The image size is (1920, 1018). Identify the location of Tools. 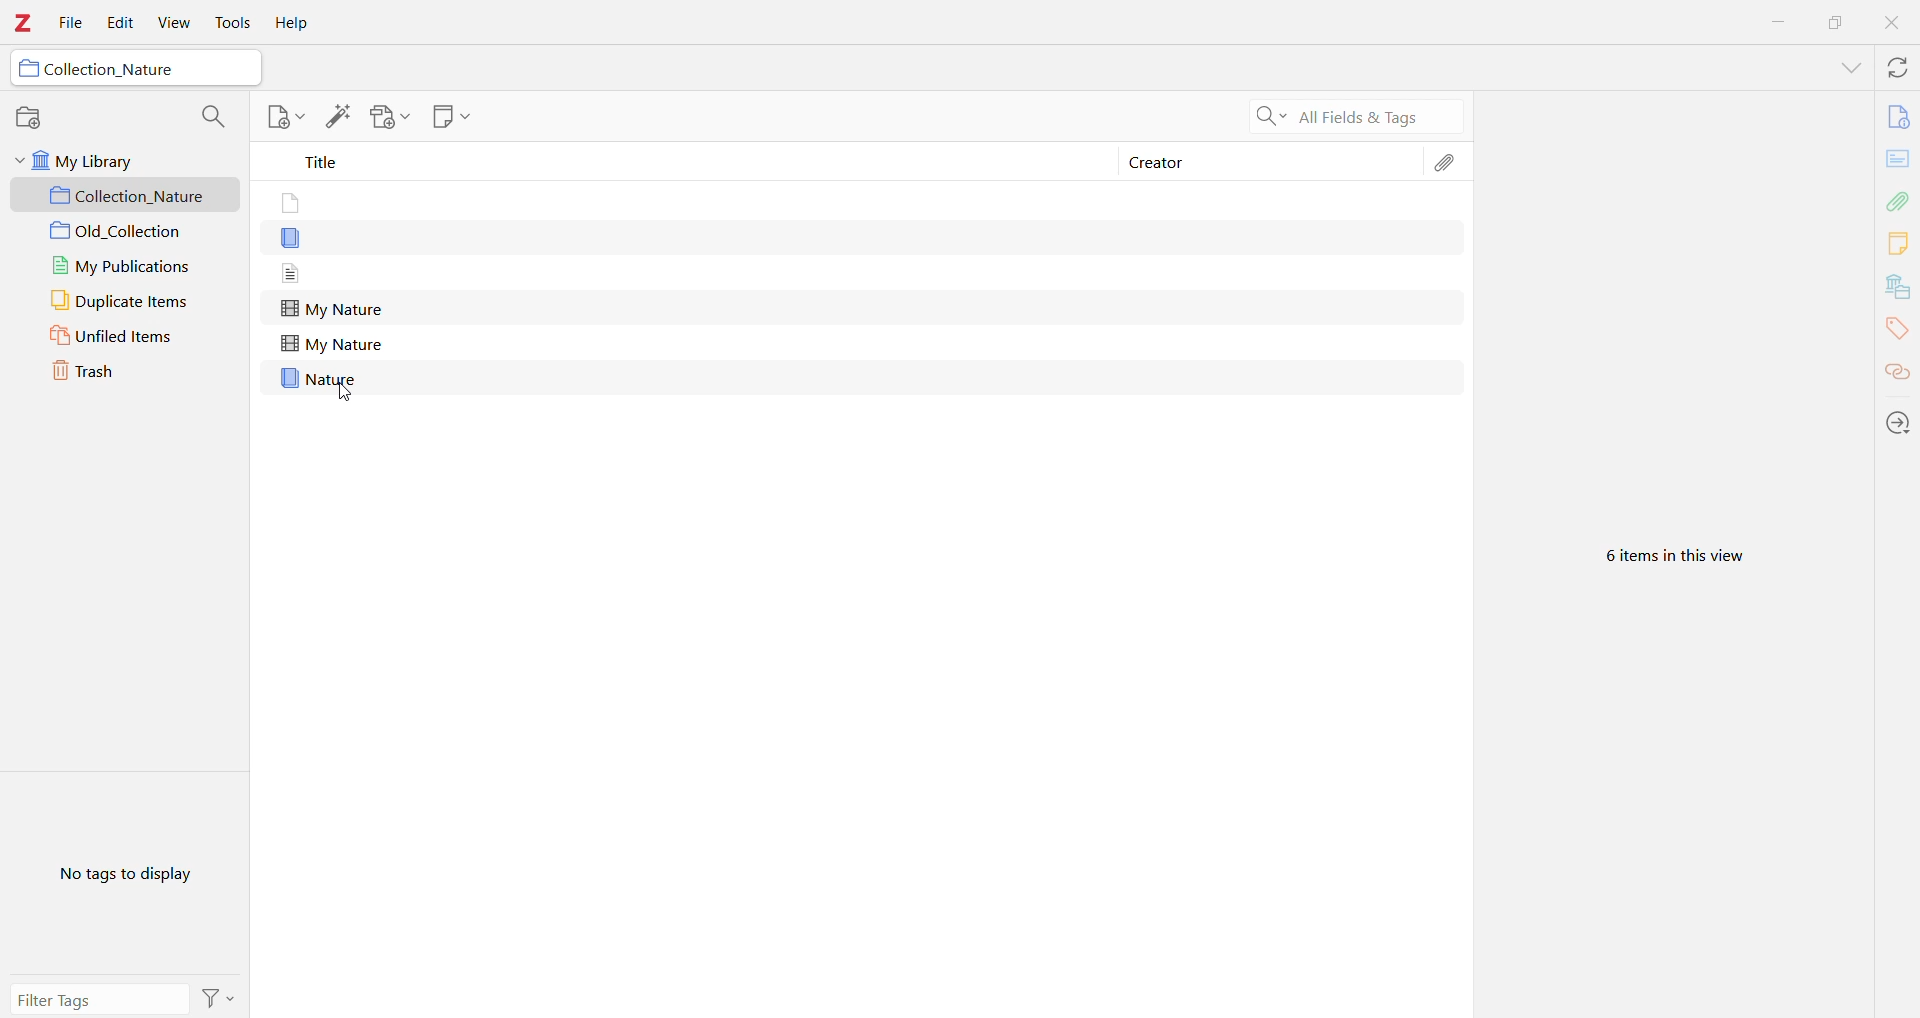
(231, 23).